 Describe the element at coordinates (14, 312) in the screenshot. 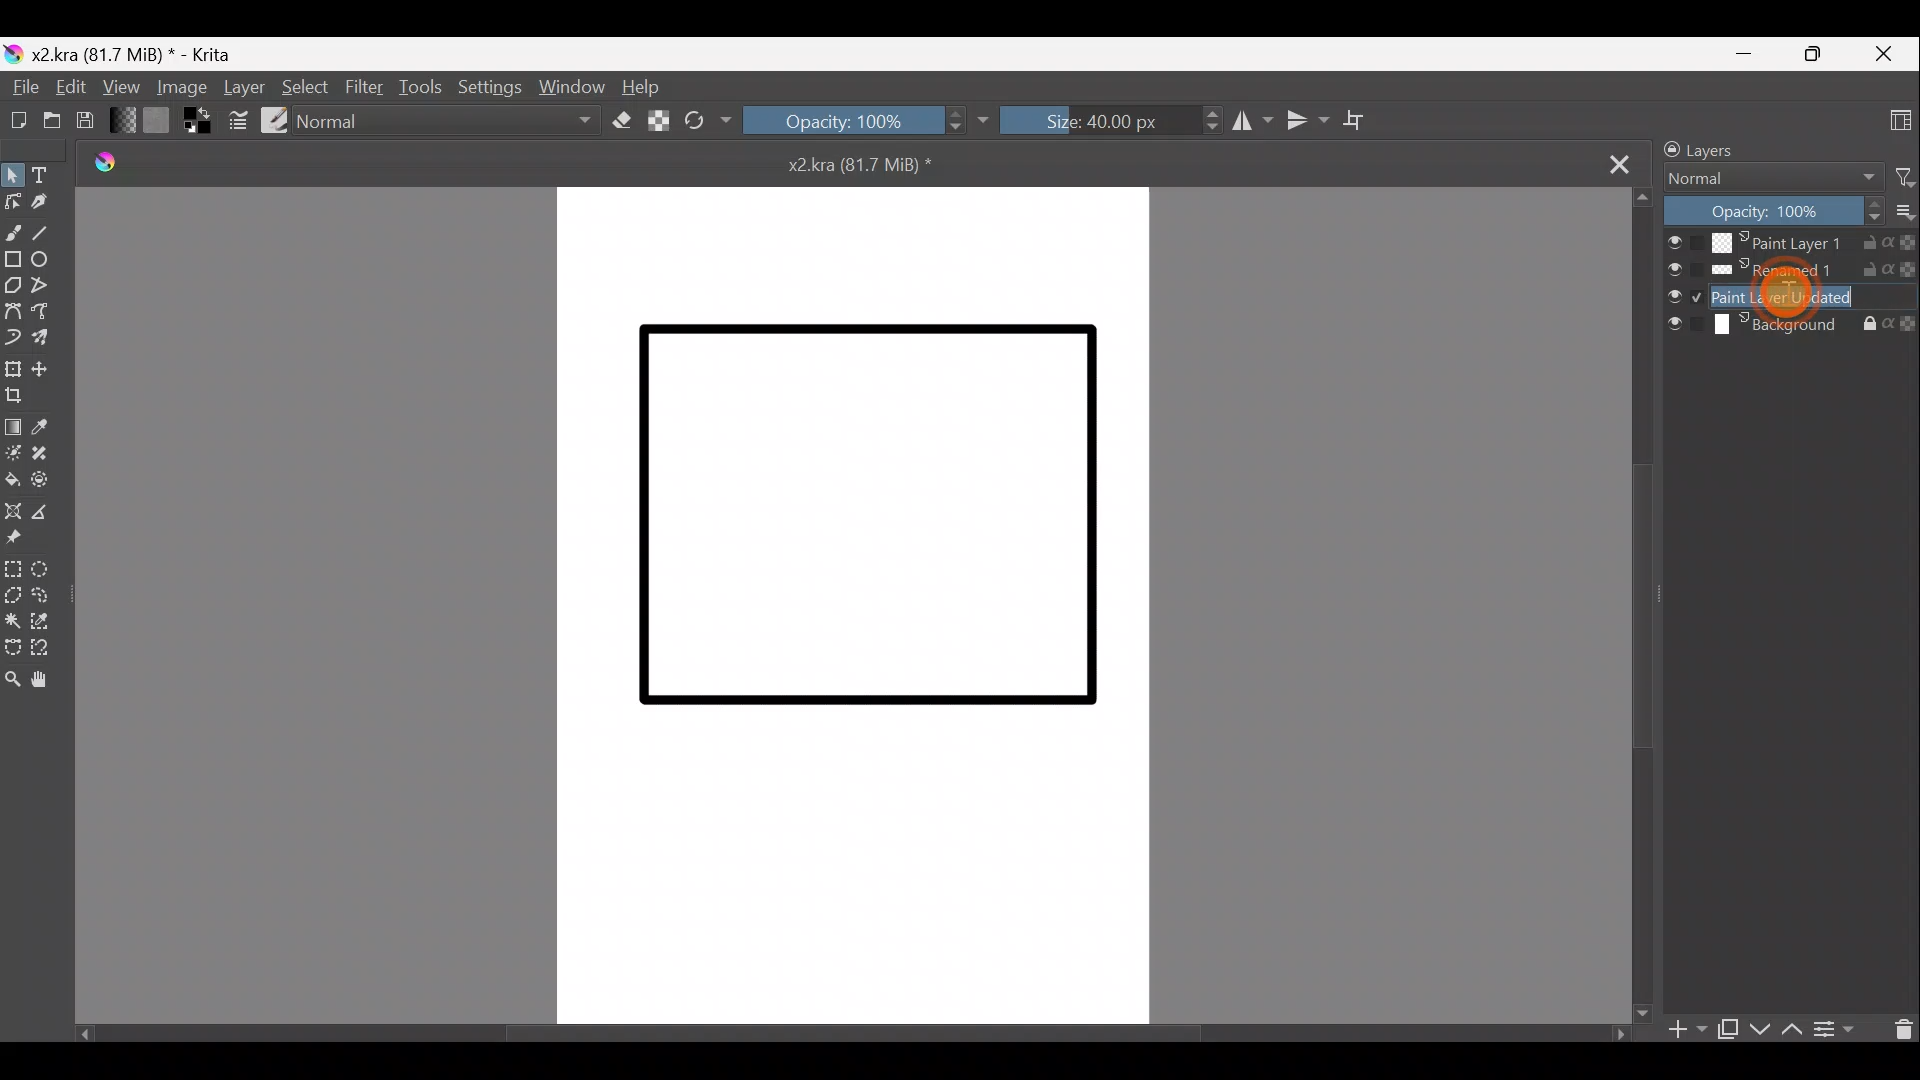

I see `Bezier curve tool` at that location.